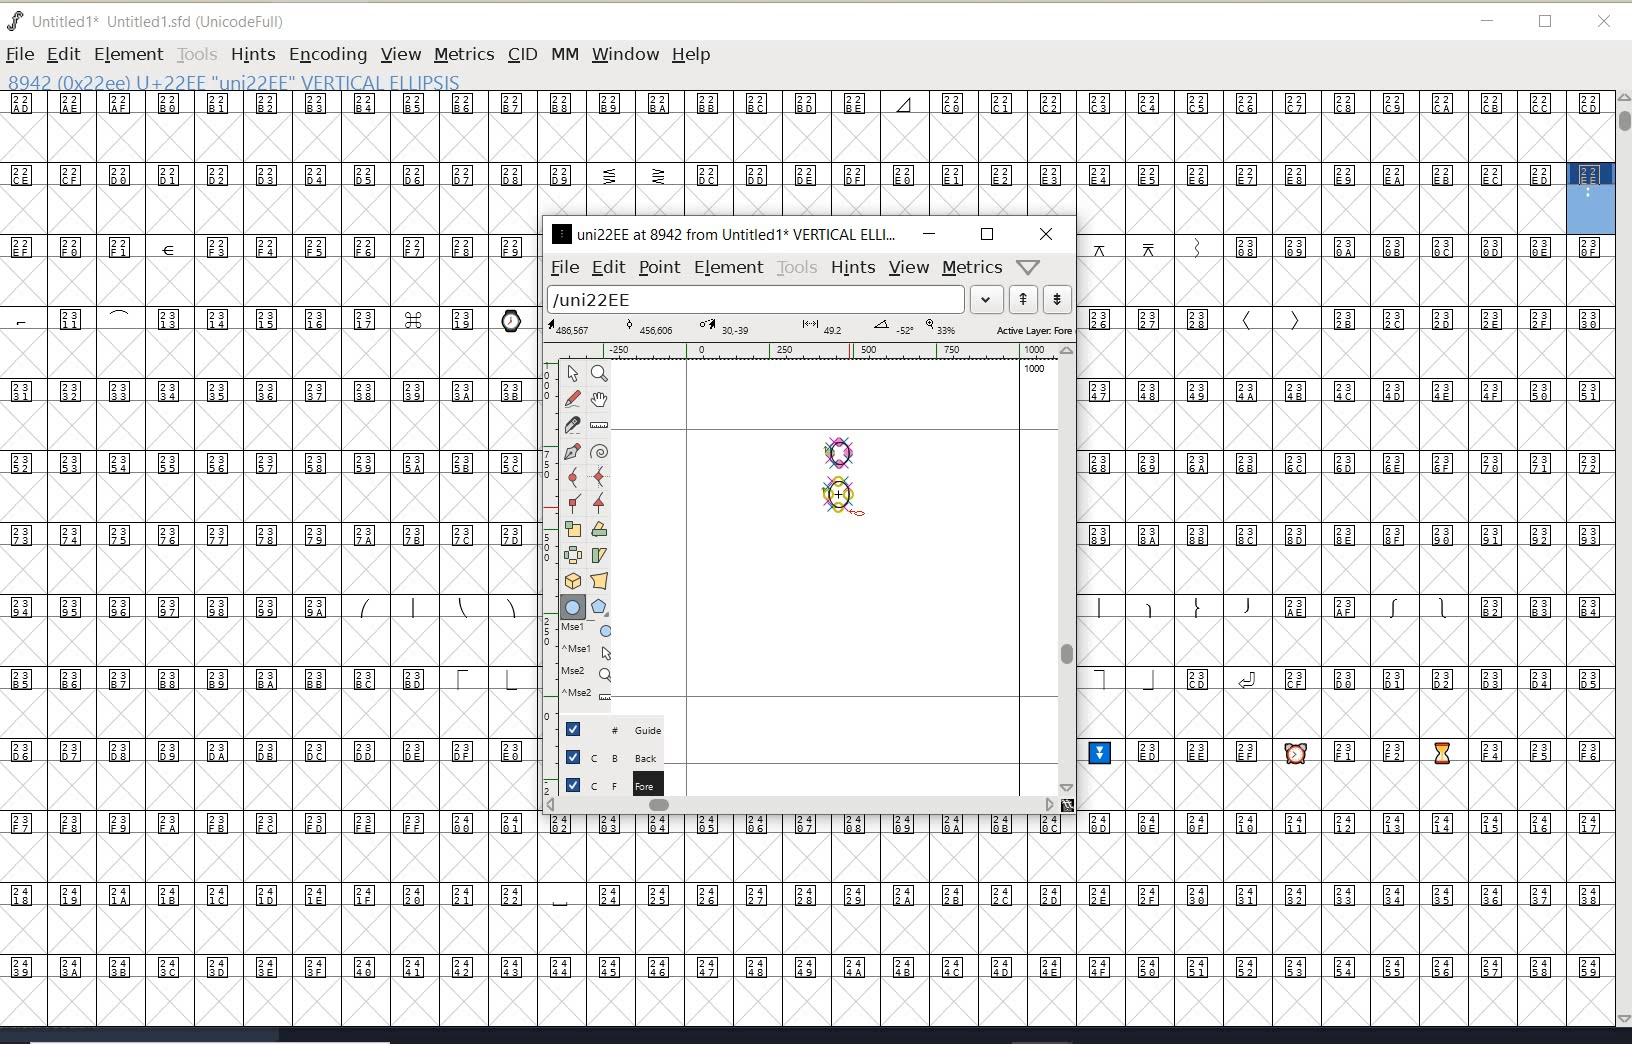 This screenshot has width=1632, height=1044. Describe the element at coordinates (597, 476) in the screenshot. I see `add a curve point always either horizontal or vertical` at that location.